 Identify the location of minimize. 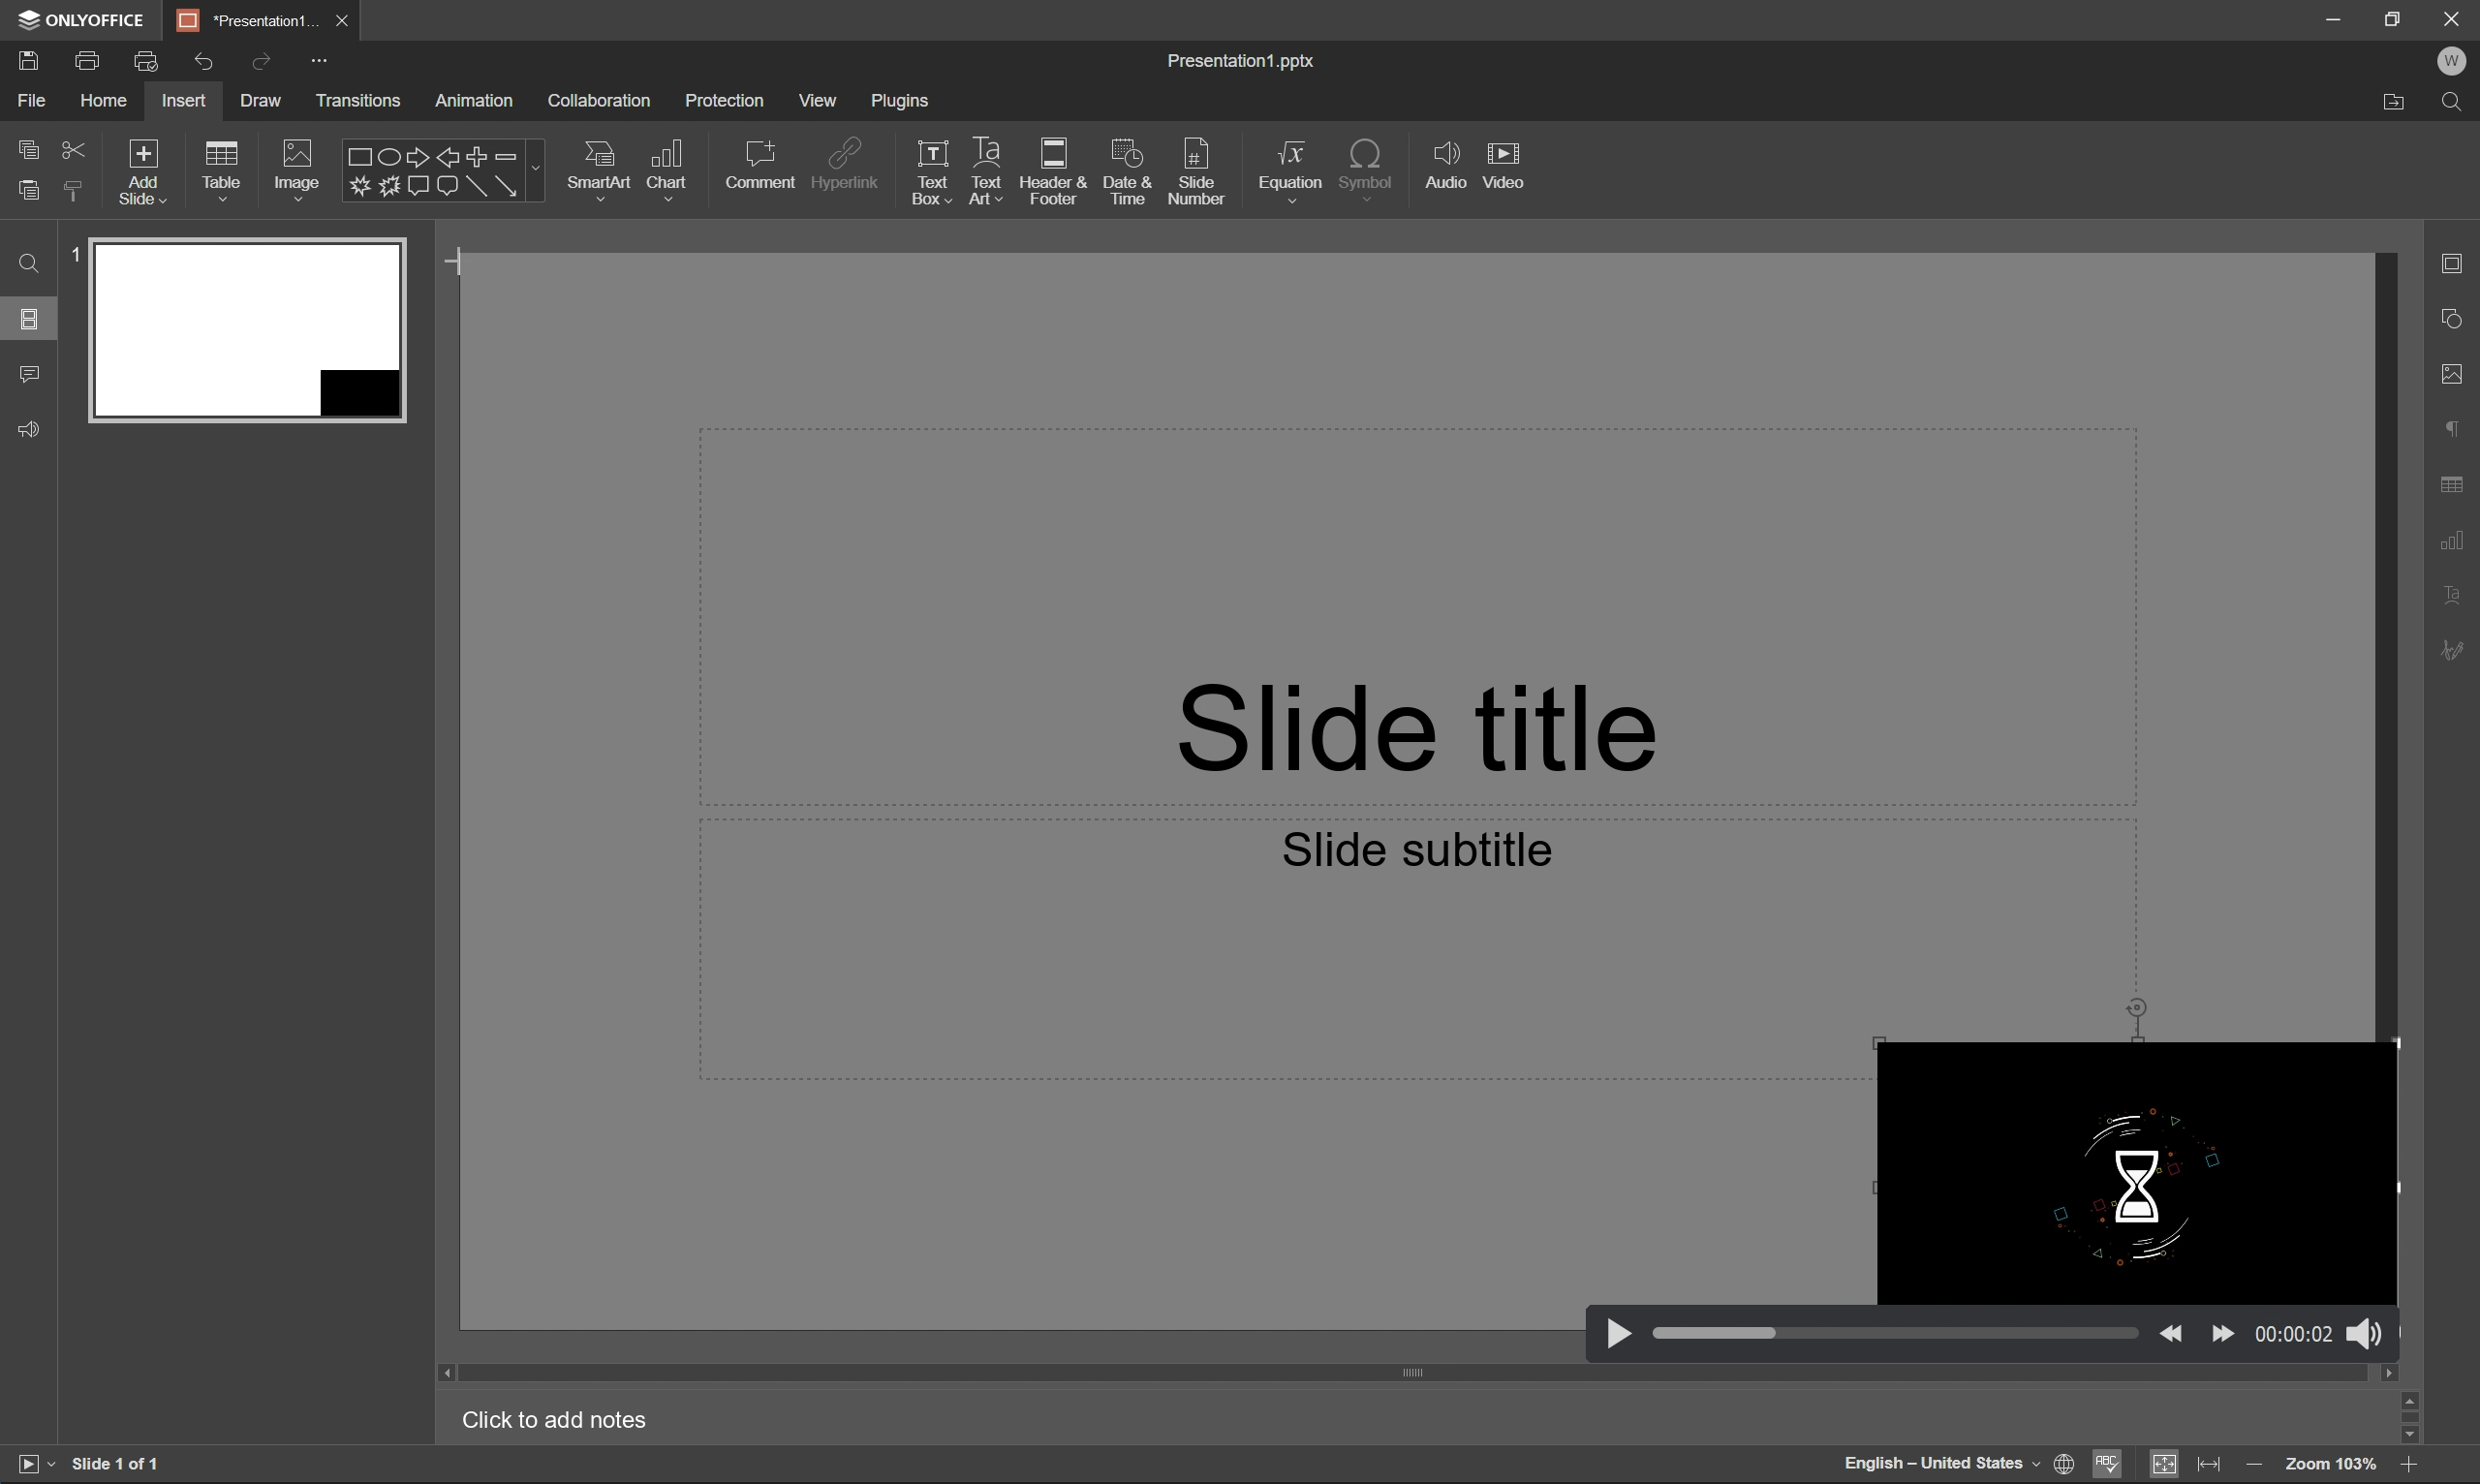
(2330, 16).